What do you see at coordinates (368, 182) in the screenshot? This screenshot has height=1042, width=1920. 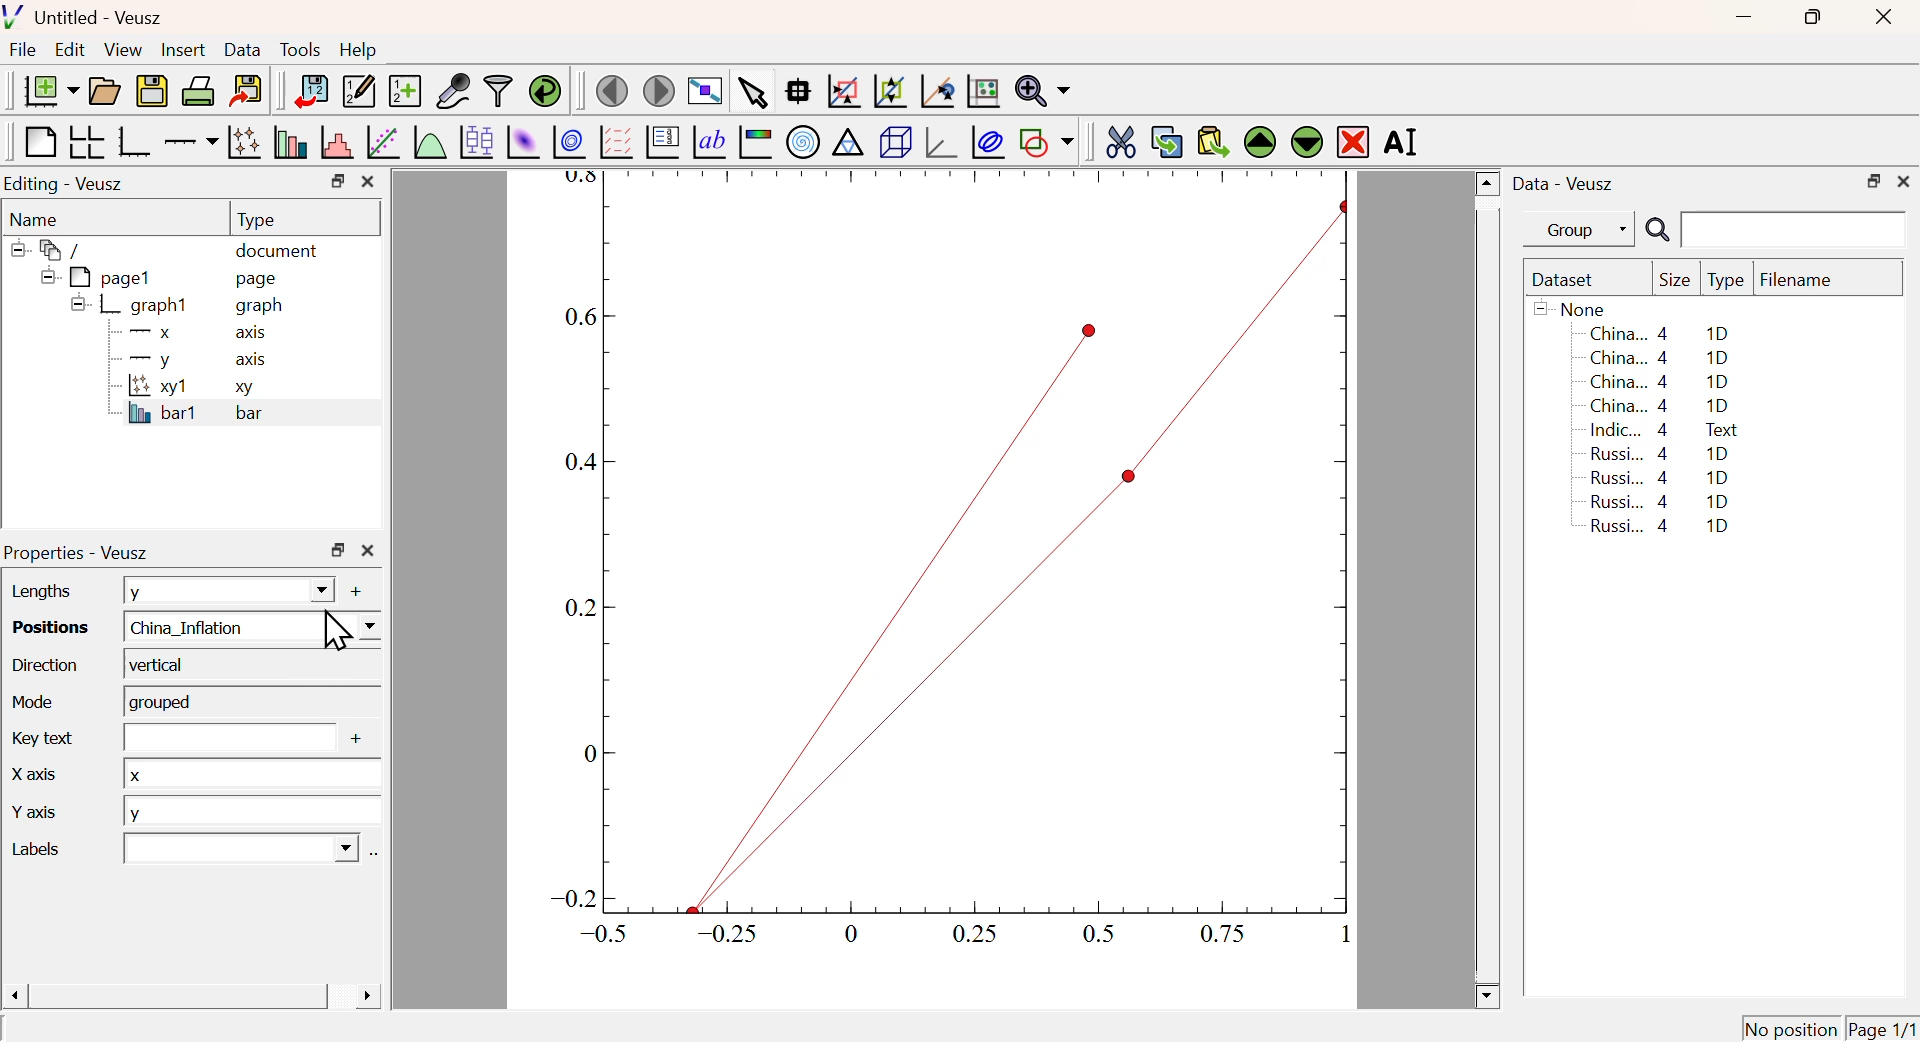 I see `Close` at bounding box center [368, 182].